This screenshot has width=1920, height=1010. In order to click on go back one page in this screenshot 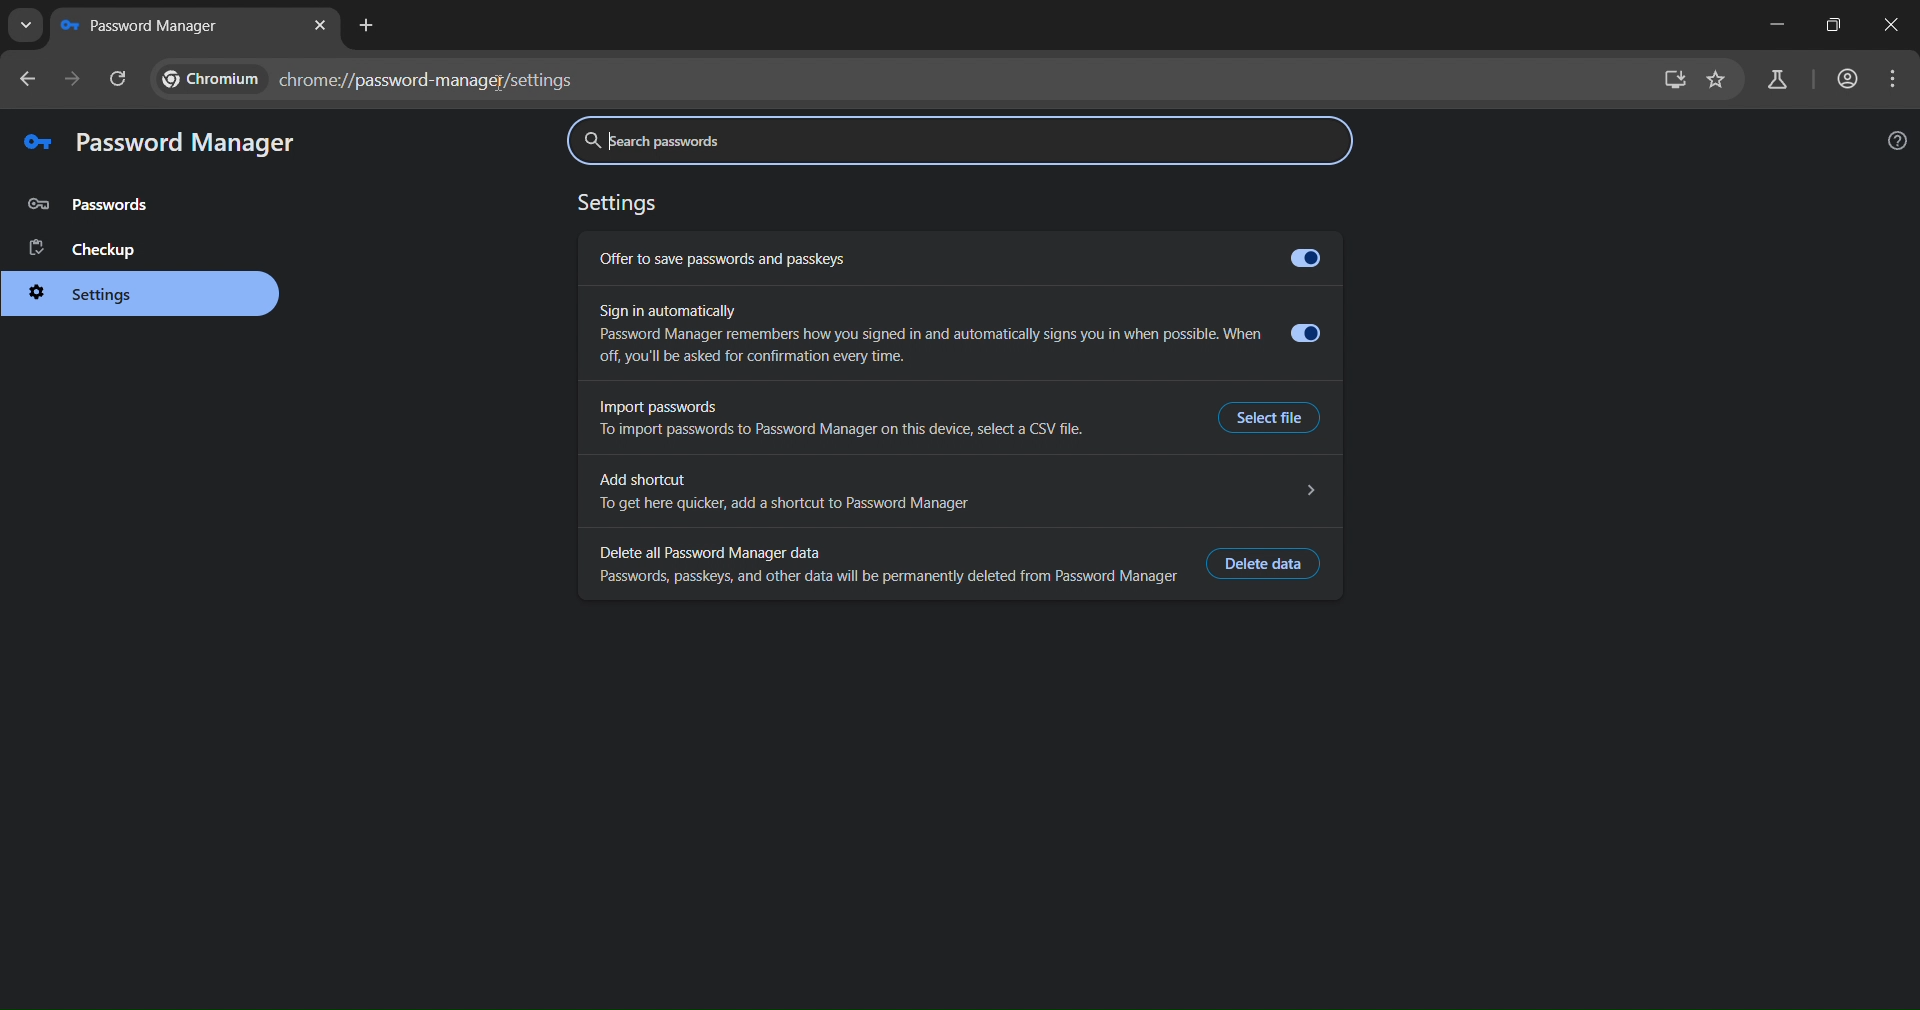, I will do `click(27, 81)`.